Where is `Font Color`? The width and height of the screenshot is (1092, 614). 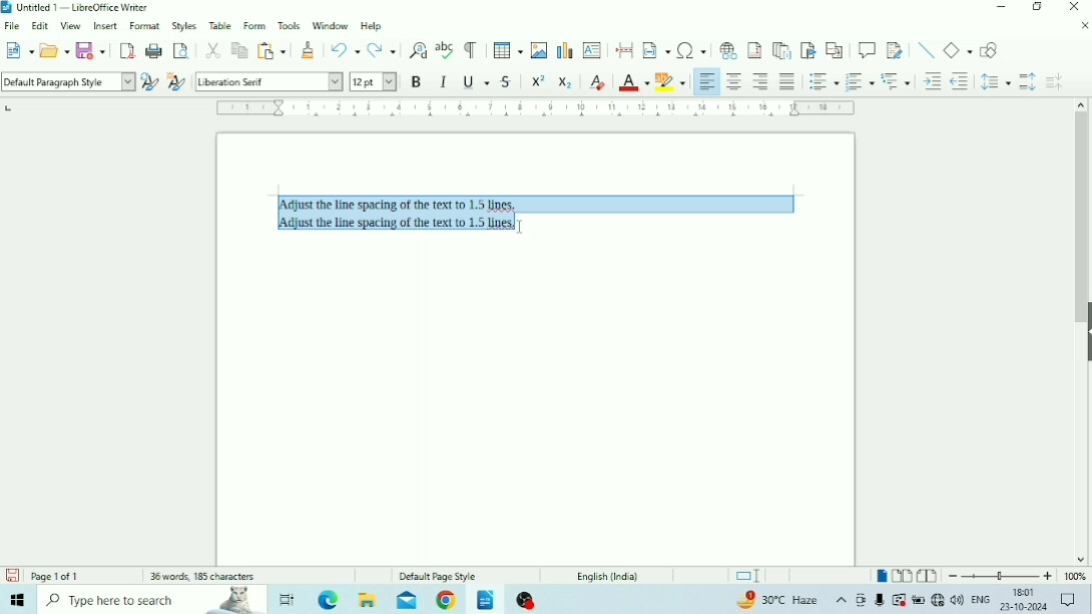 Font Color is located at coordinates (634, 82).